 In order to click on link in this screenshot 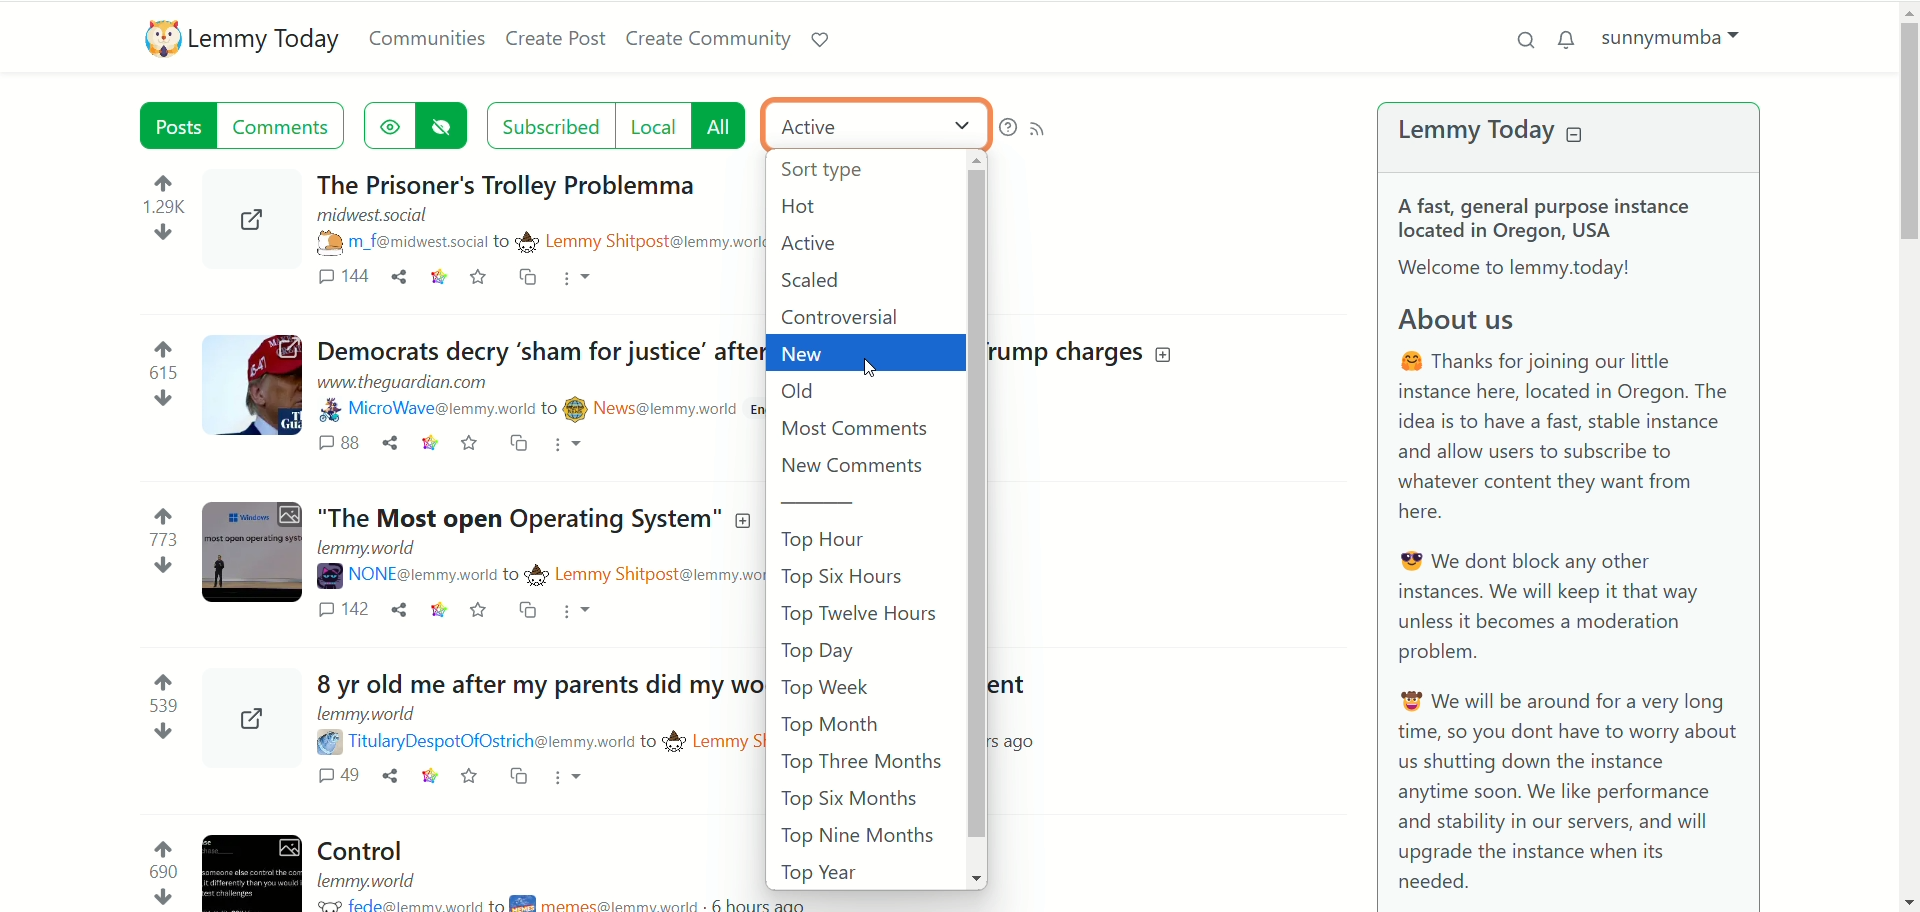, I will do `click(437, 613)`.